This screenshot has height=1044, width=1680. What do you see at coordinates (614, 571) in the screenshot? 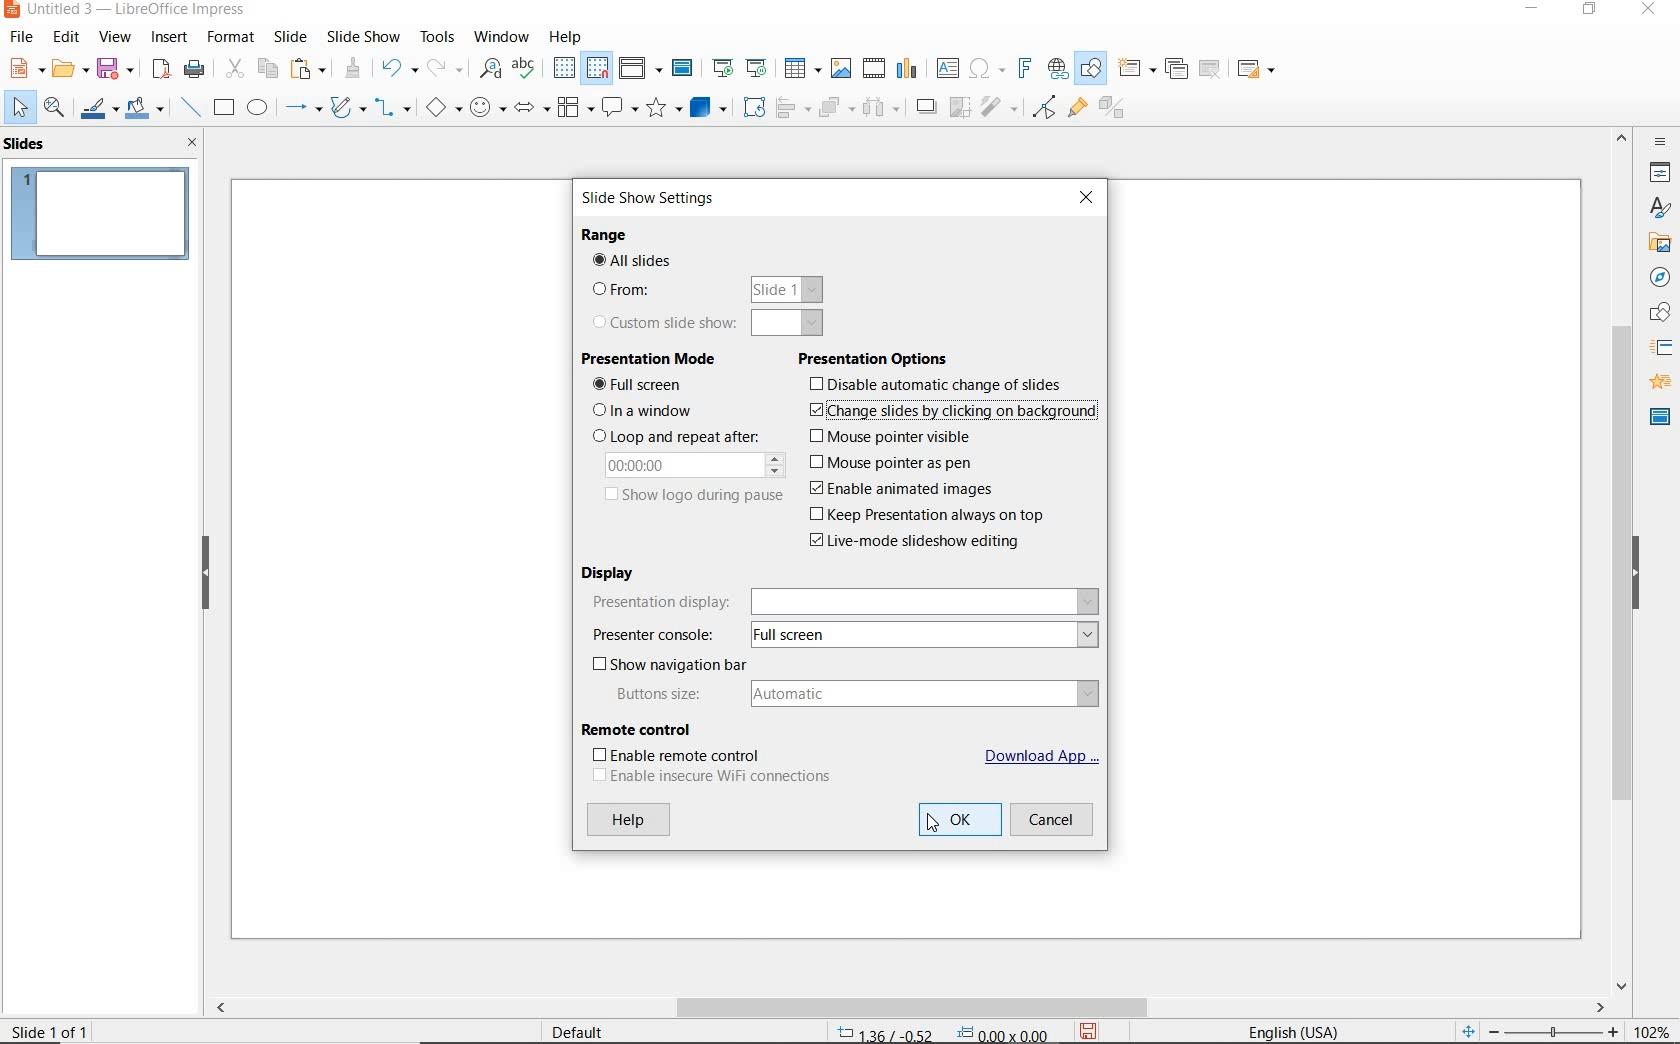
I see `DISPLAY` at bounding box center [614, 571].